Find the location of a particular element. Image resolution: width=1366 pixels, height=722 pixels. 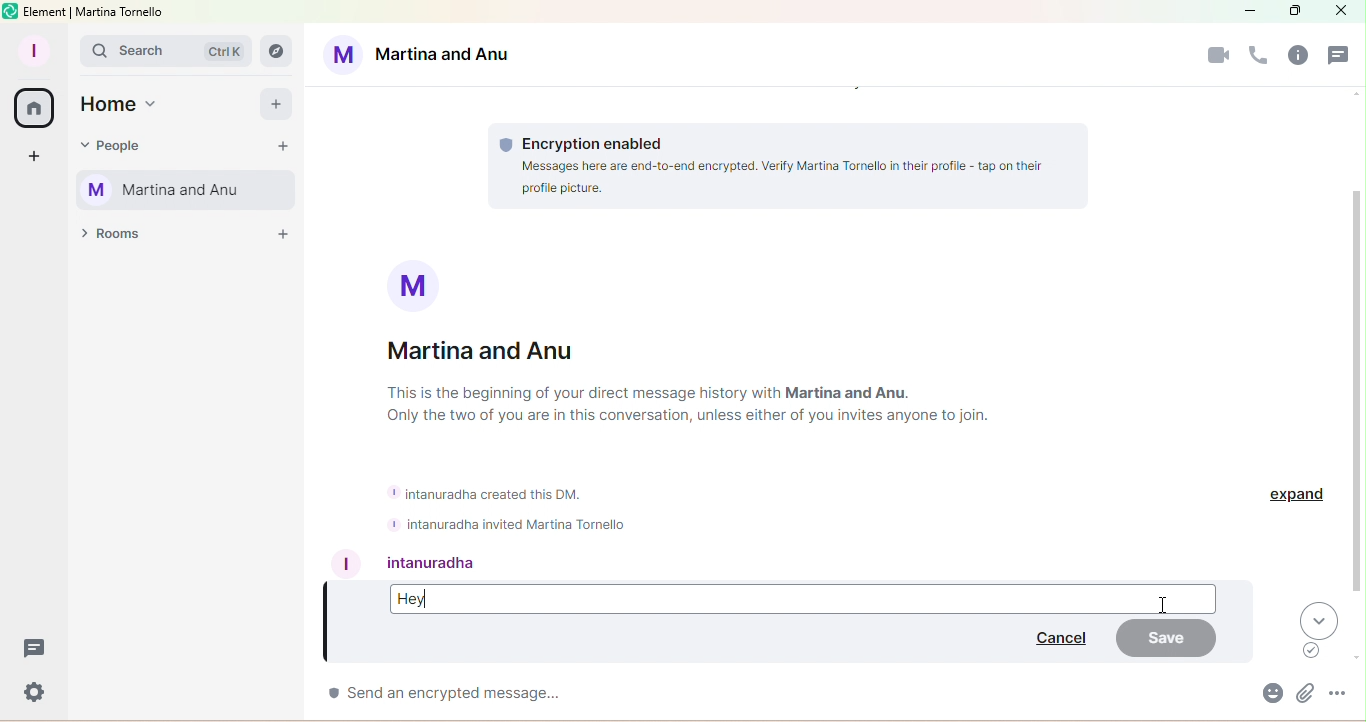

This is the beginning of your direct message history with is located at coordinates (584, 393).